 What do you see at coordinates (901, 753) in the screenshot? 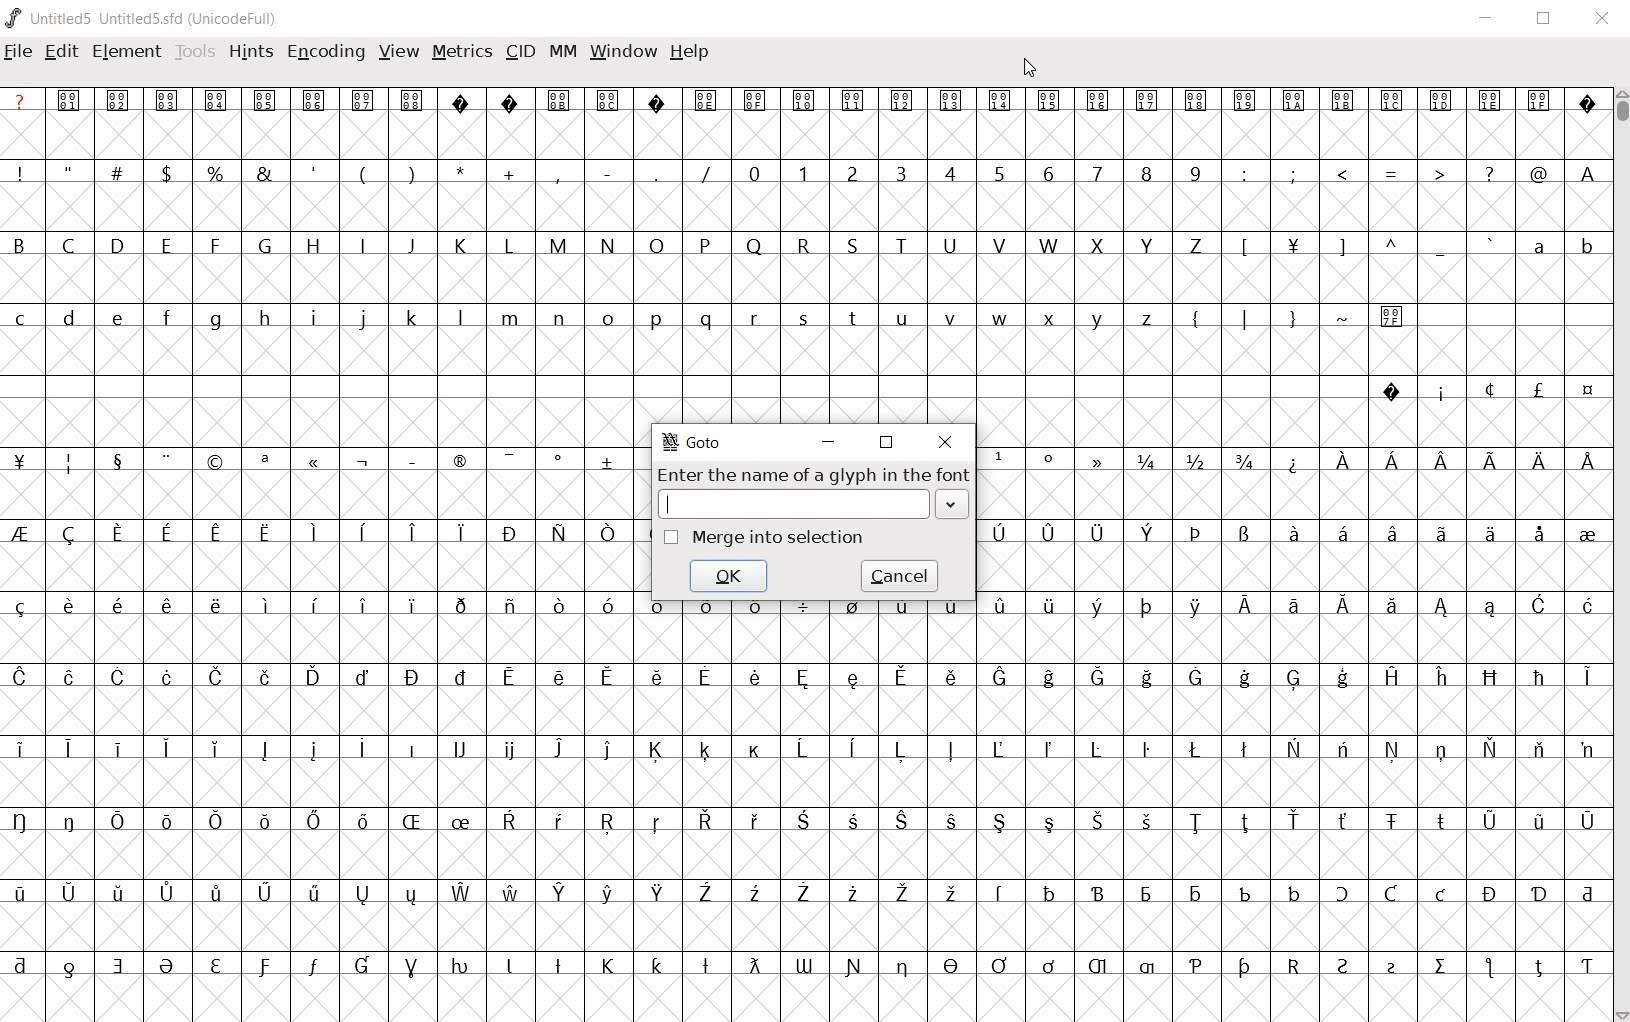
I see `Symbol` at bounding box center [901, 753].